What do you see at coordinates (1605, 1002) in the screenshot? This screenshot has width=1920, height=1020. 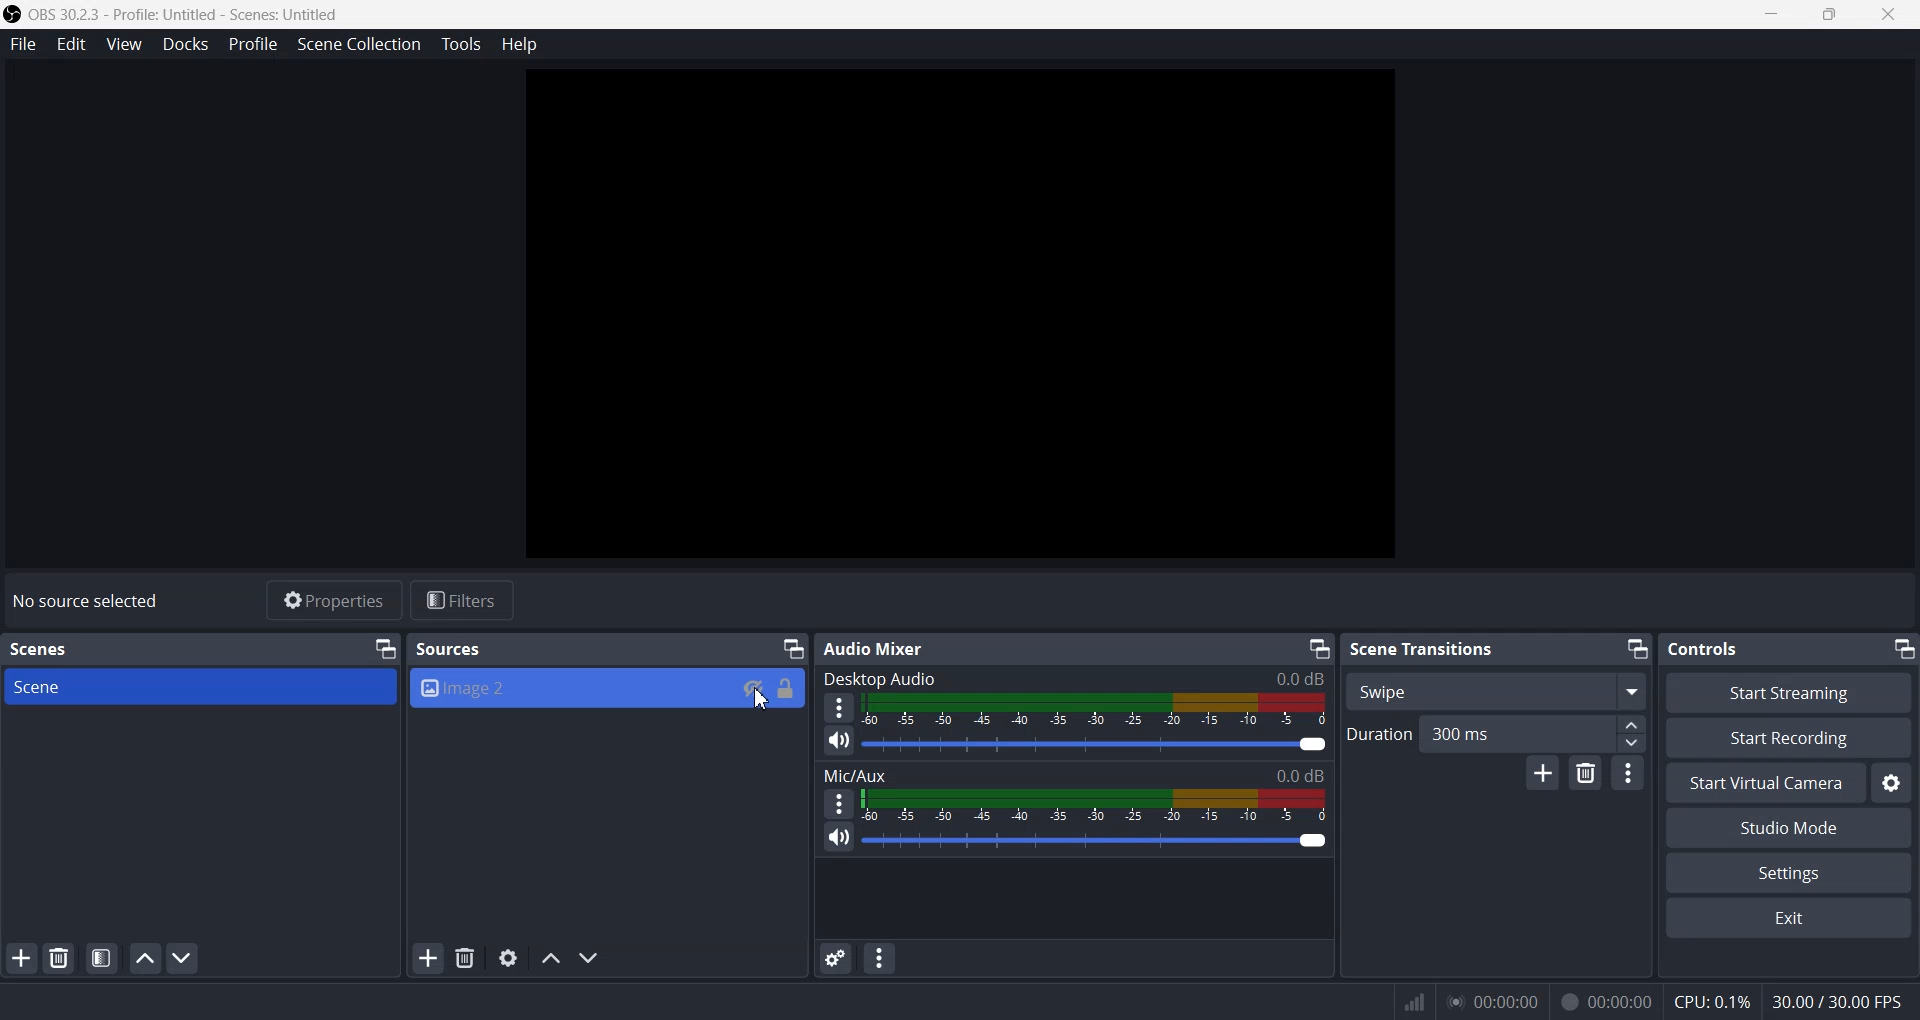 I see `00.00.00` at bounding box center [1605, 1002].